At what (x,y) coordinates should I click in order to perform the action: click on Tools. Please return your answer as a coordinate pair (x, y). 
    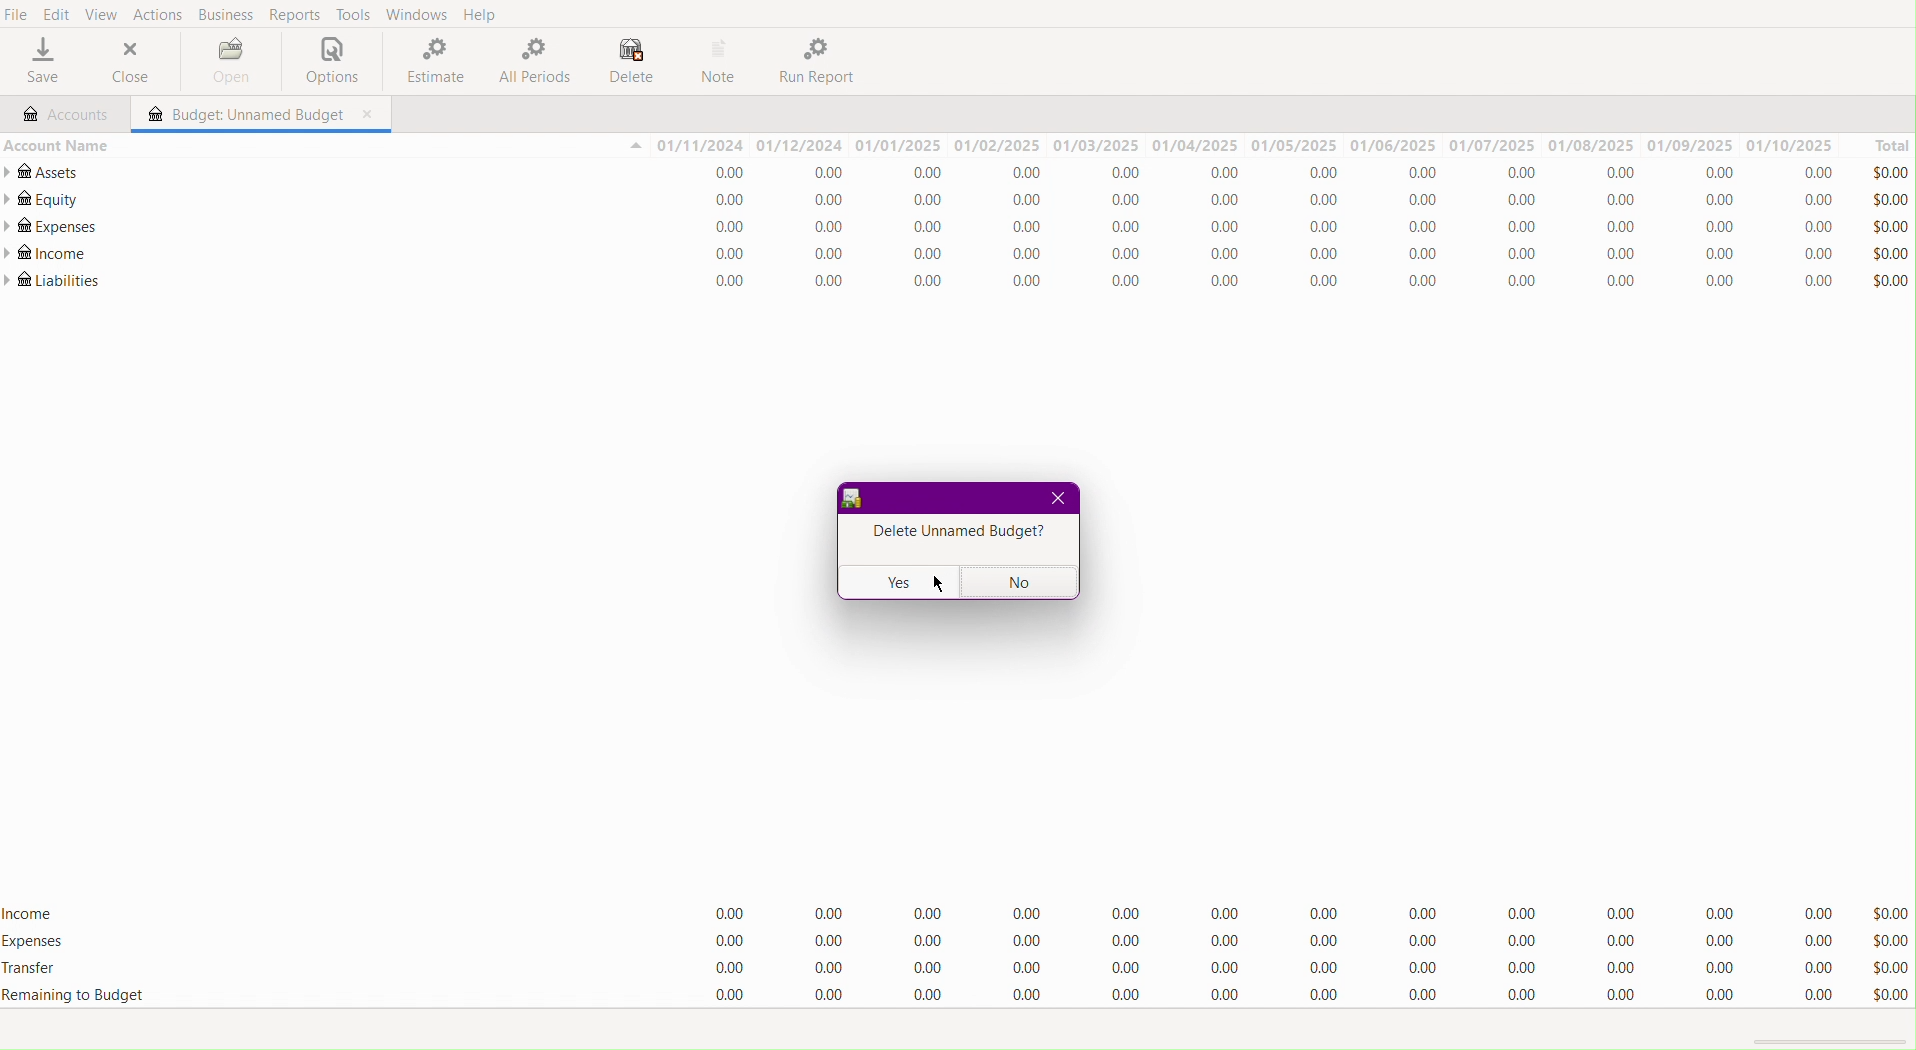
    Looking at the image, I should click on (350, 16).